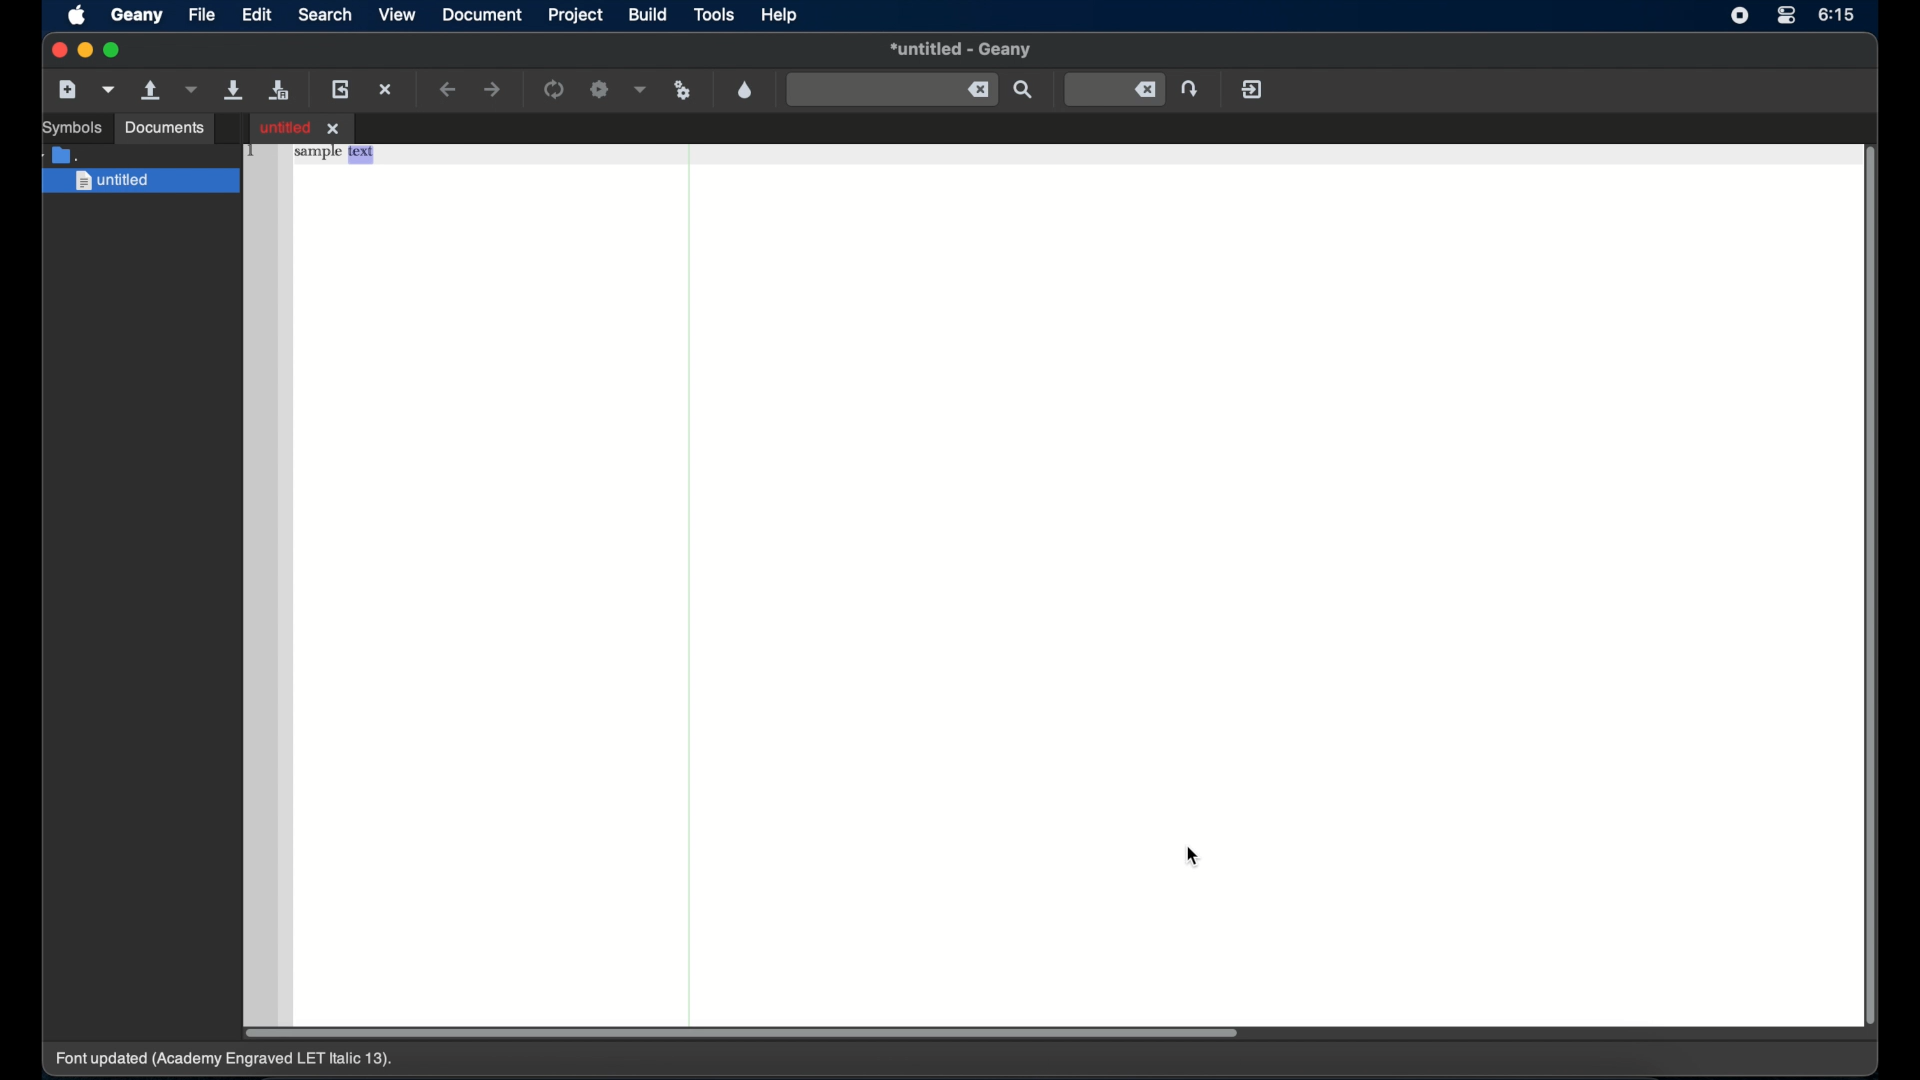  What do you see at coordinates (961, 51) in the screenshot?
I see `untitled` at bounding box center [961, 51].